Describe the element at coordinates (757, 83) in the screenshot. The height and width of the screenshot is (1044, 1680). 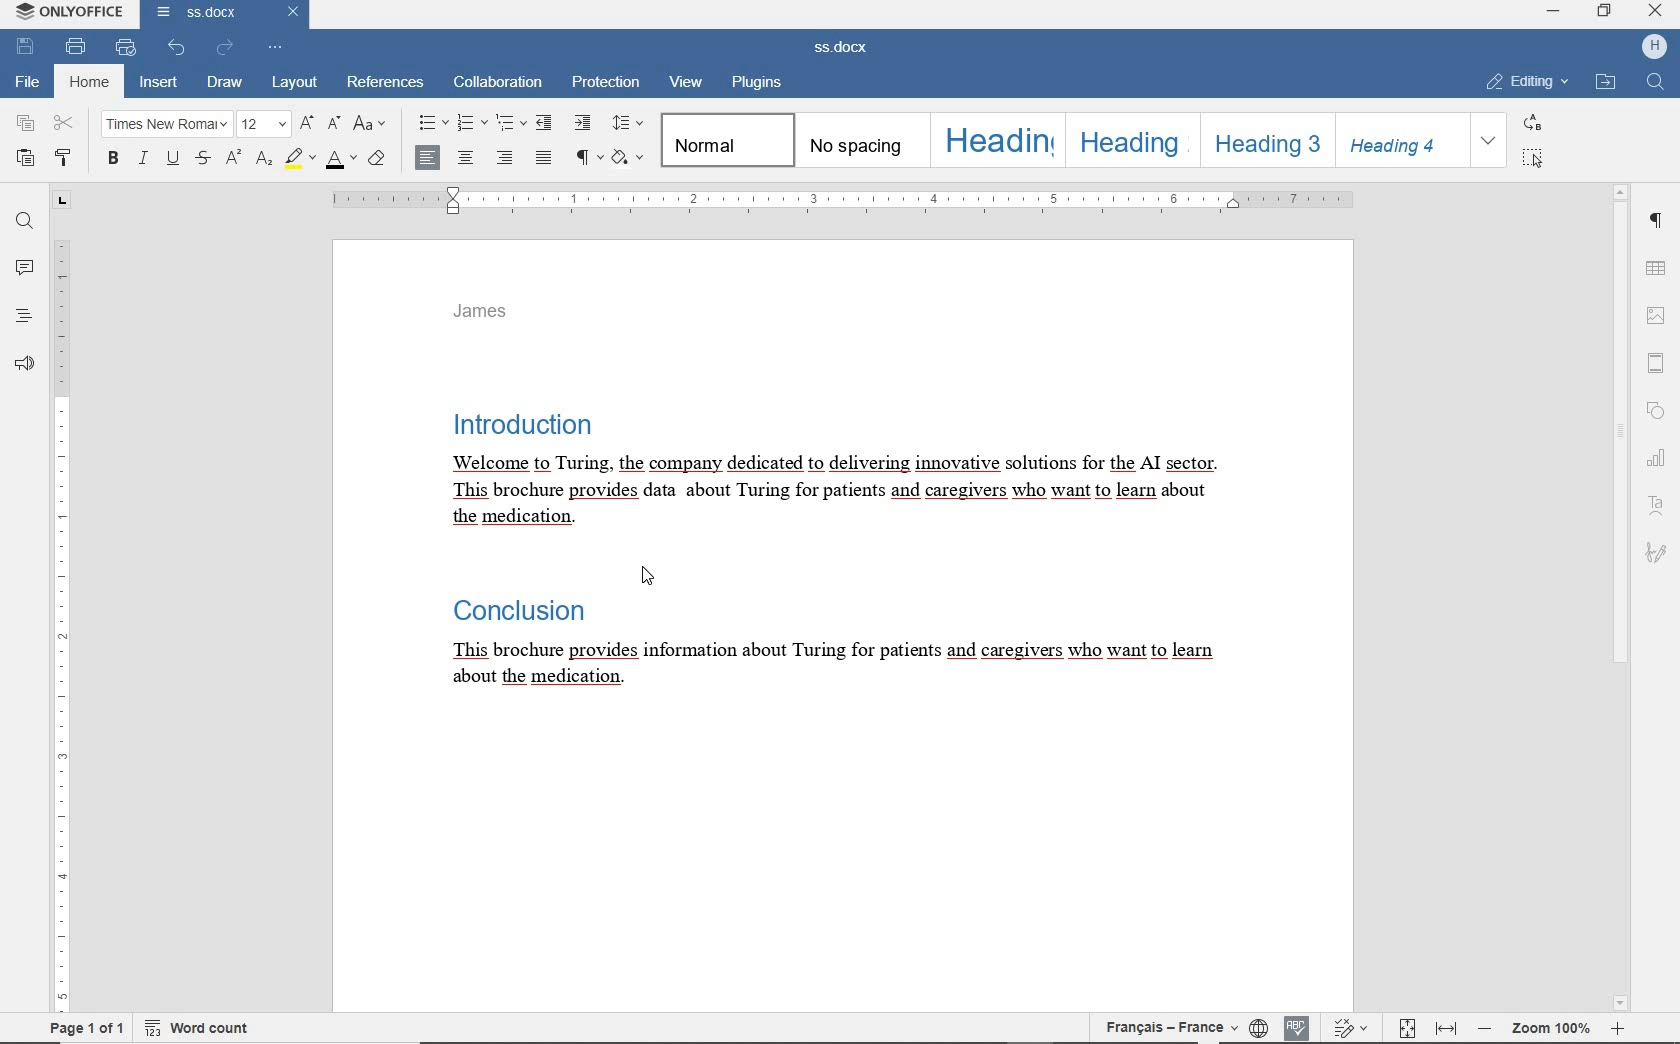
I see `PLUGINS` at that location.